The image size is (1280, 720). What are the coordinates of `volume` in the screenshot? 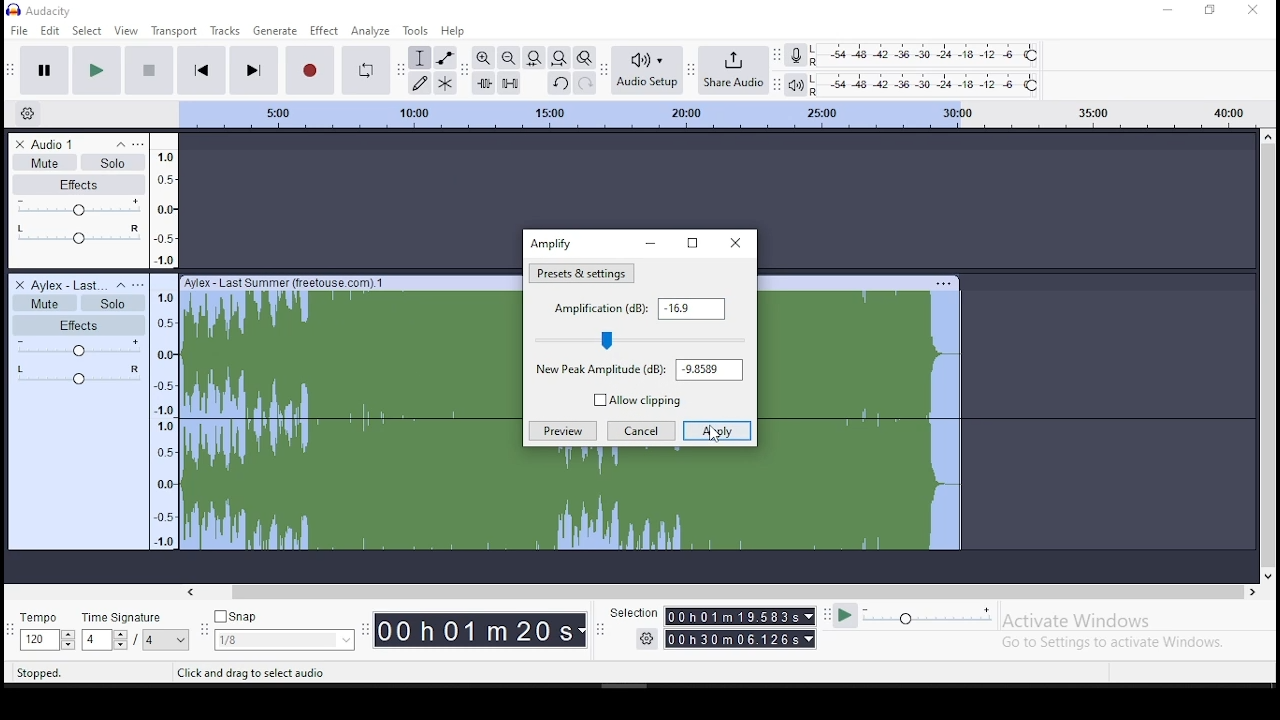 It's located at (77, 208).